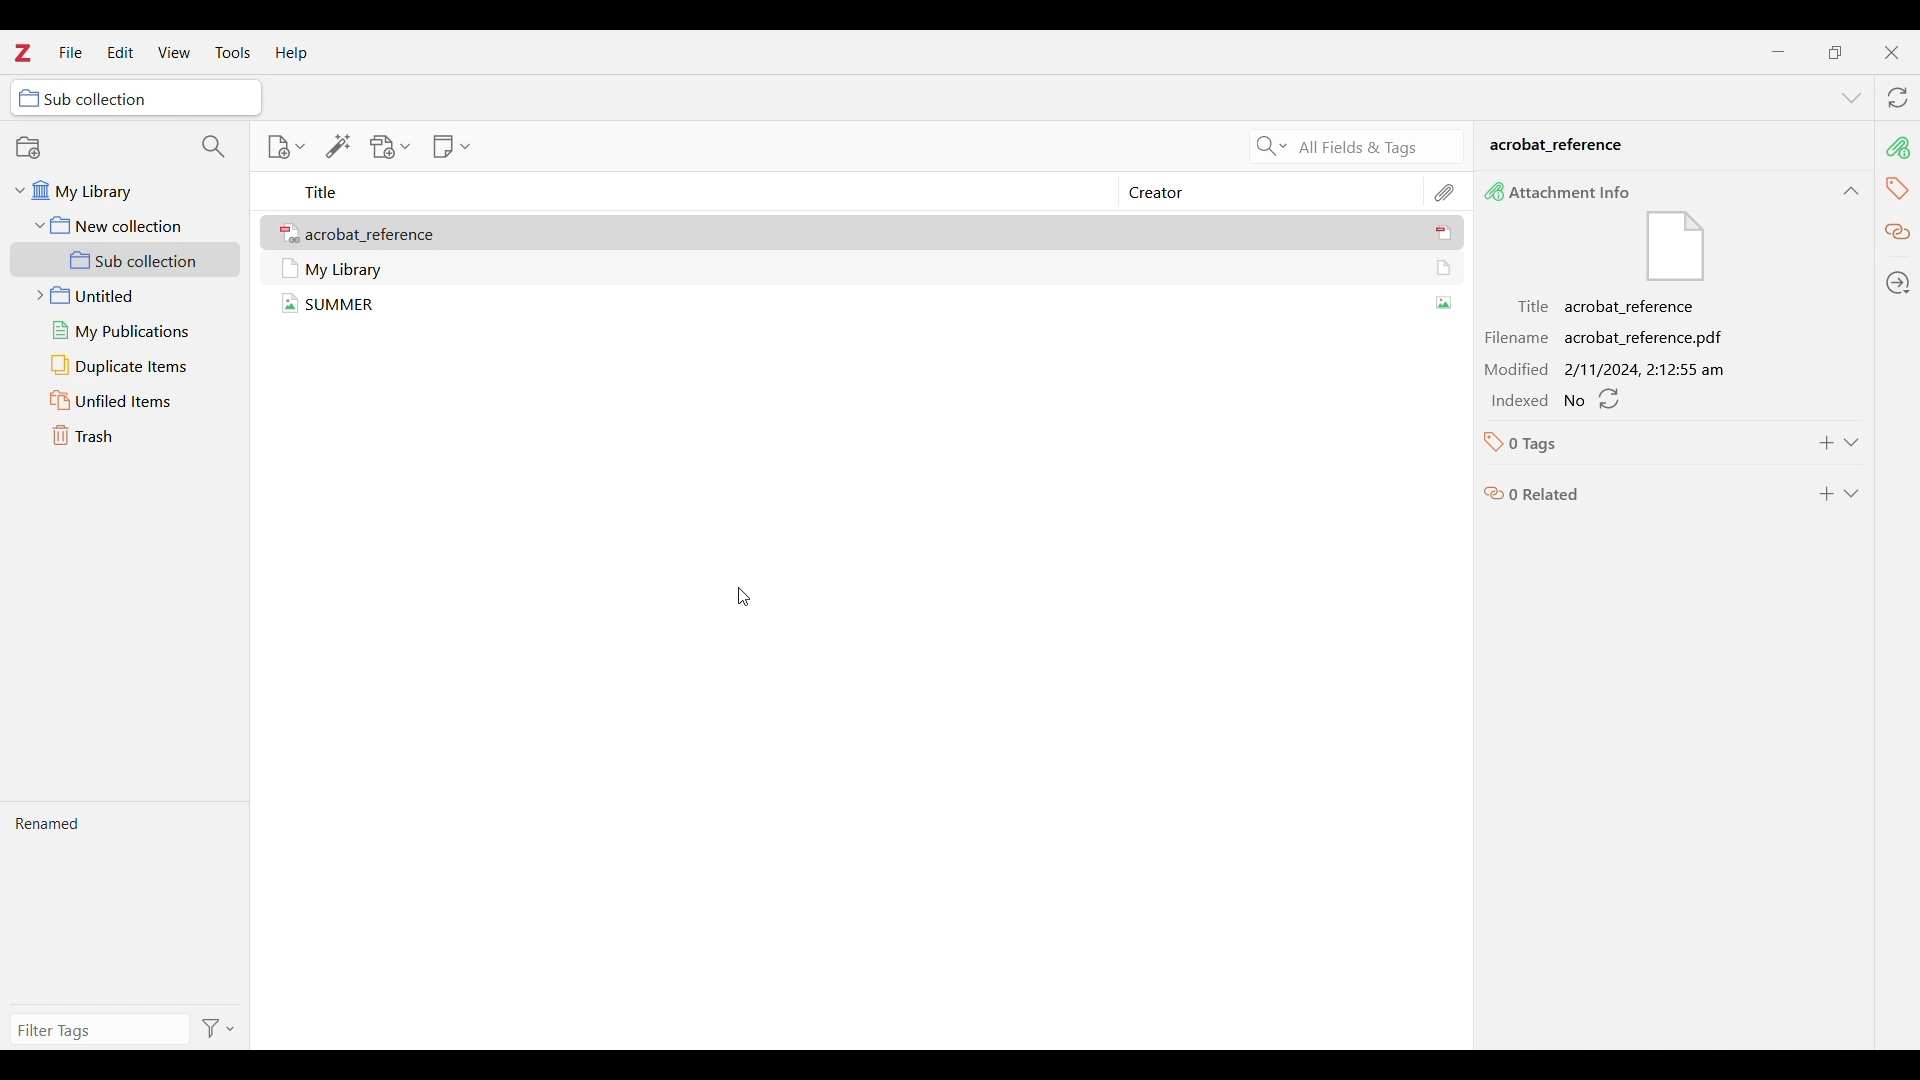 The height and width of the screenshot is (1080, 1920). I want to click on Sync with zotero.org, so click(1898, 97).